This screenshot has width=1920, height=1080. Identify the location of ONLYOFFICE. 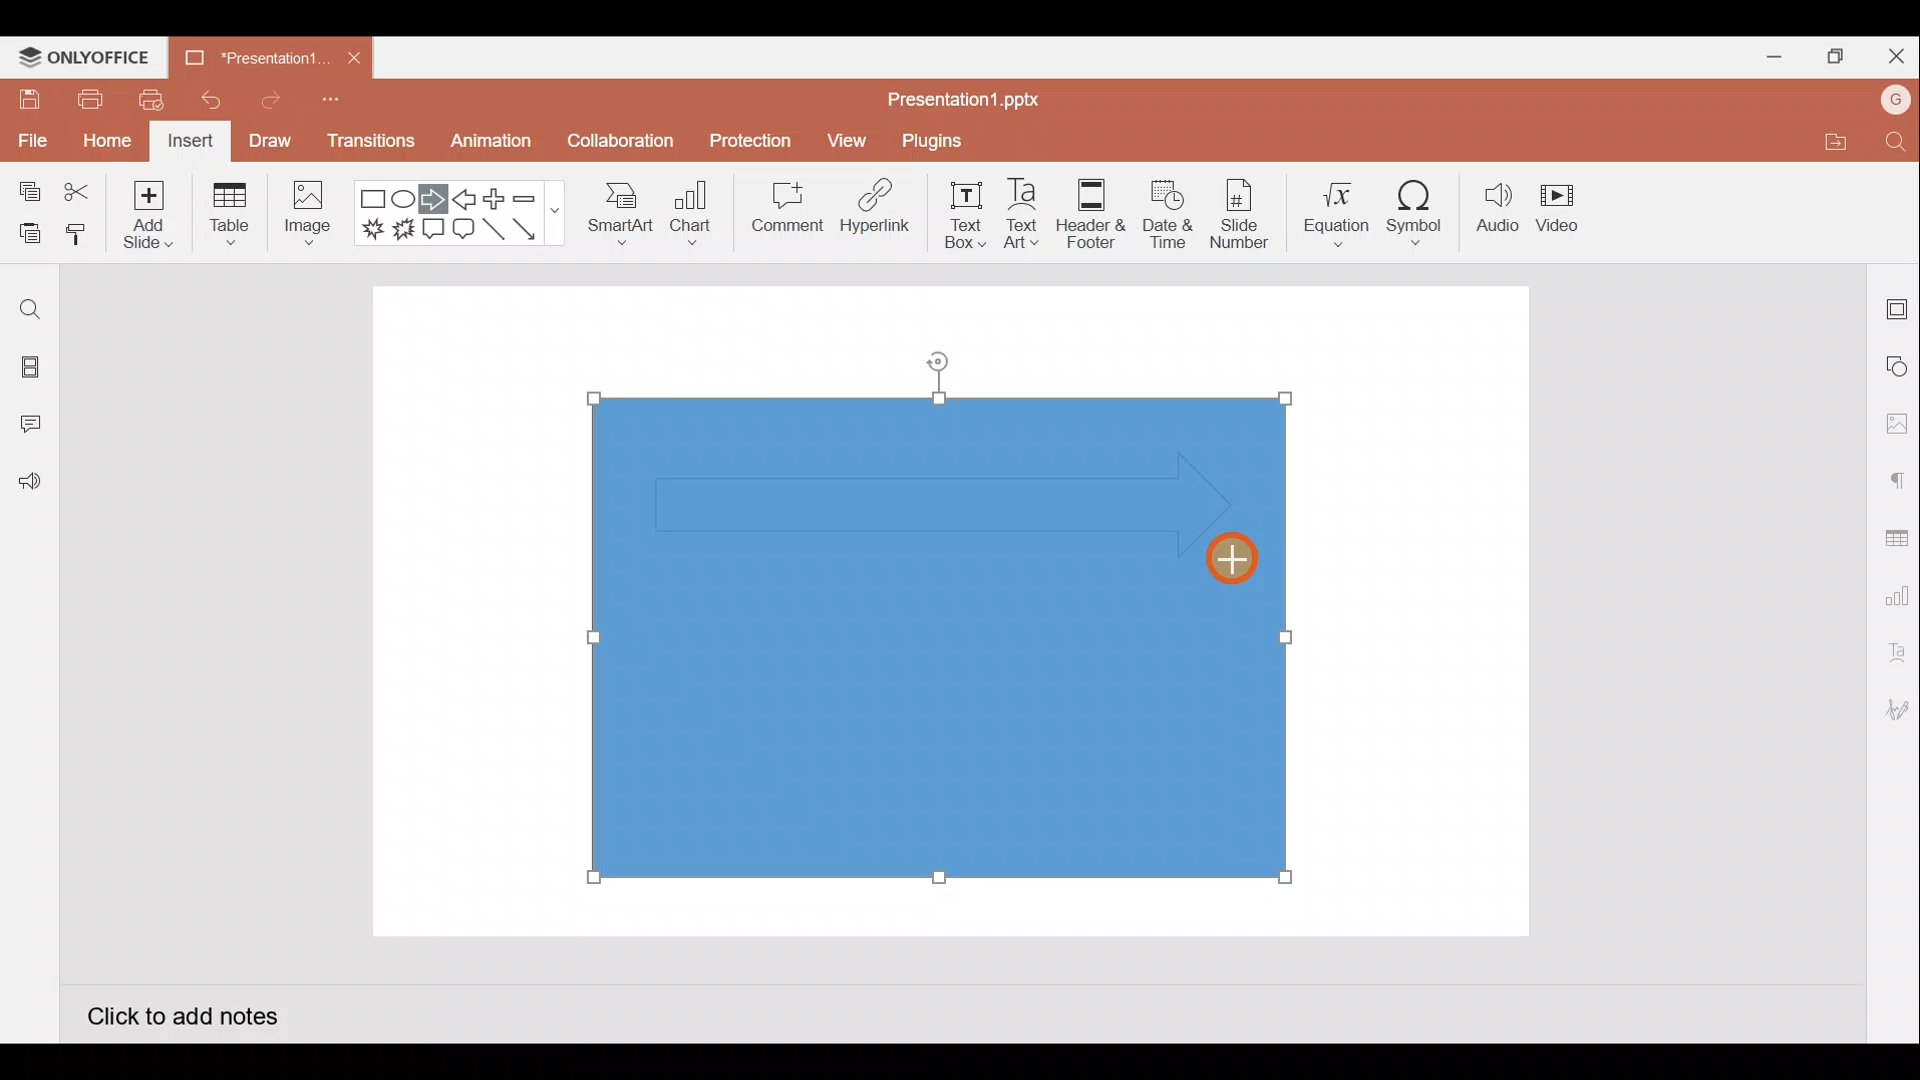
(85, 57).